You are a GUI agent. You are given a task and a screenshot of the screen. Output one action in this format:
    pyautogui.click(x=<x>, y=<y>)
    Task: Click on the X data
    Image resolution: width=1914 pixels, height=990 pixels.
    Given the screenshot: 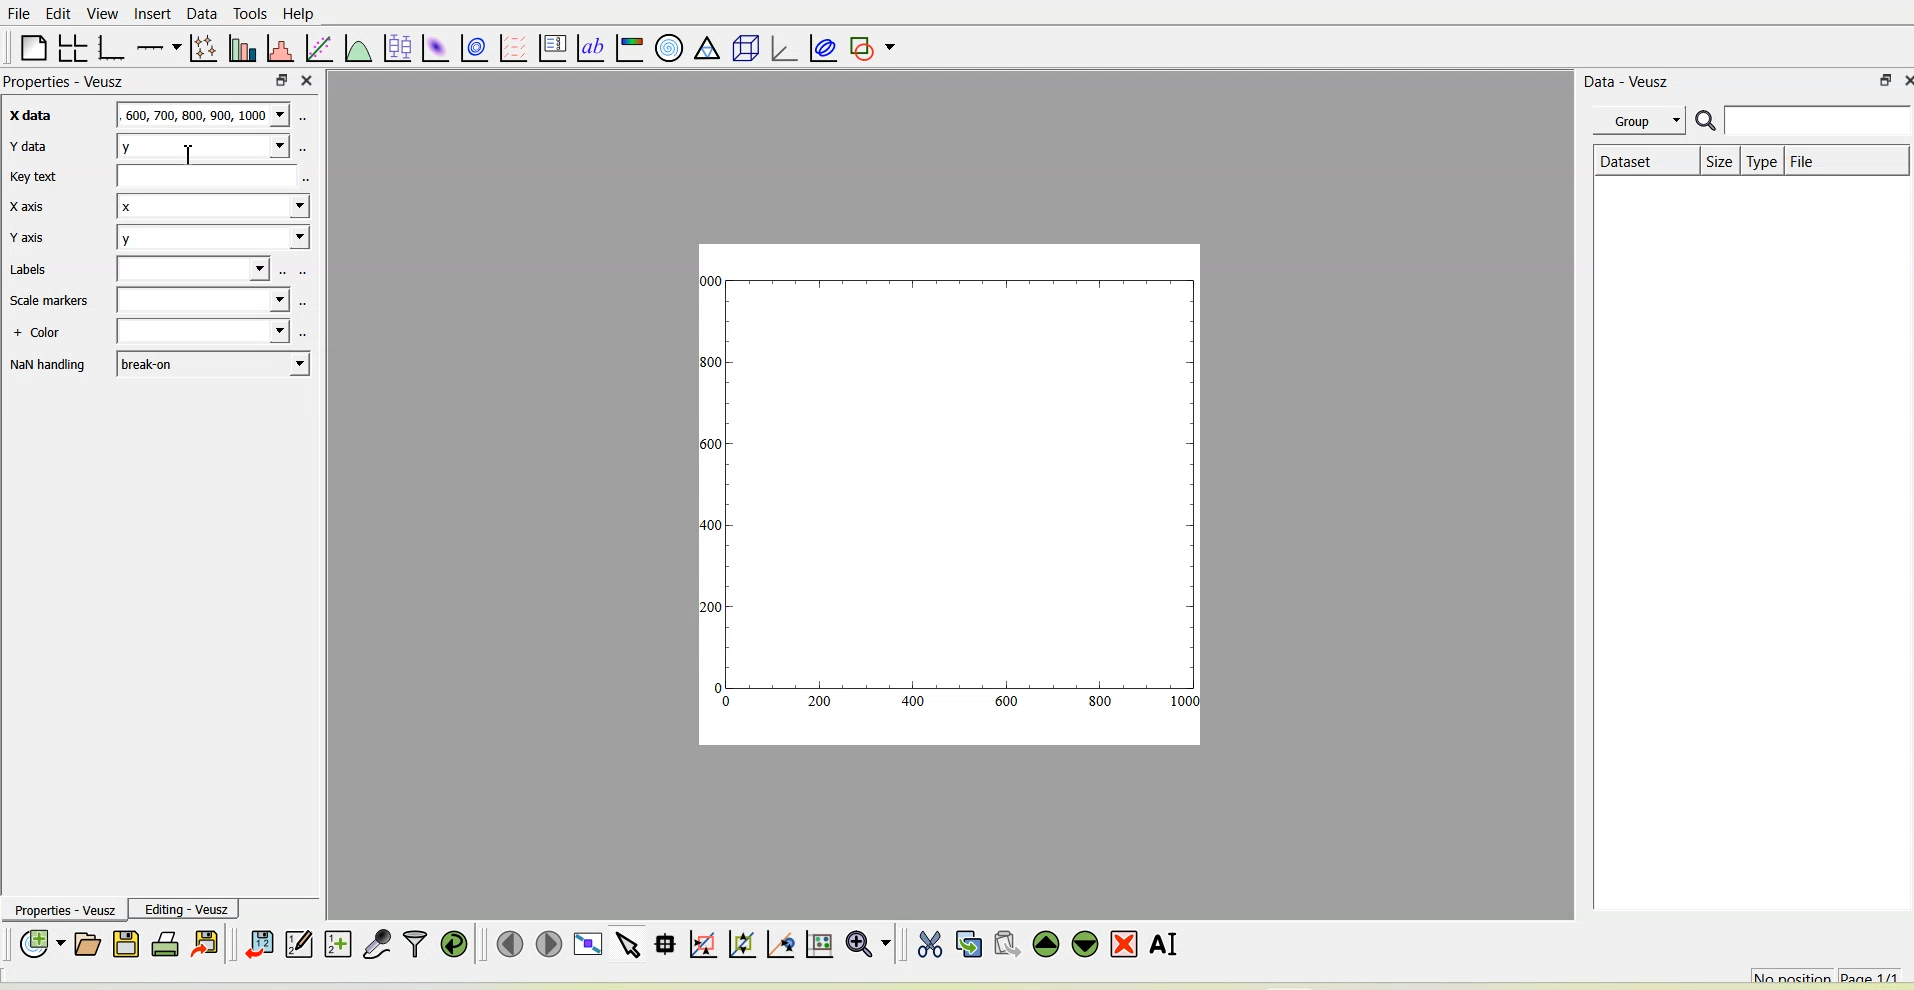 What is the action you would take?
    pyautogui.click(x=38, y=113)
    